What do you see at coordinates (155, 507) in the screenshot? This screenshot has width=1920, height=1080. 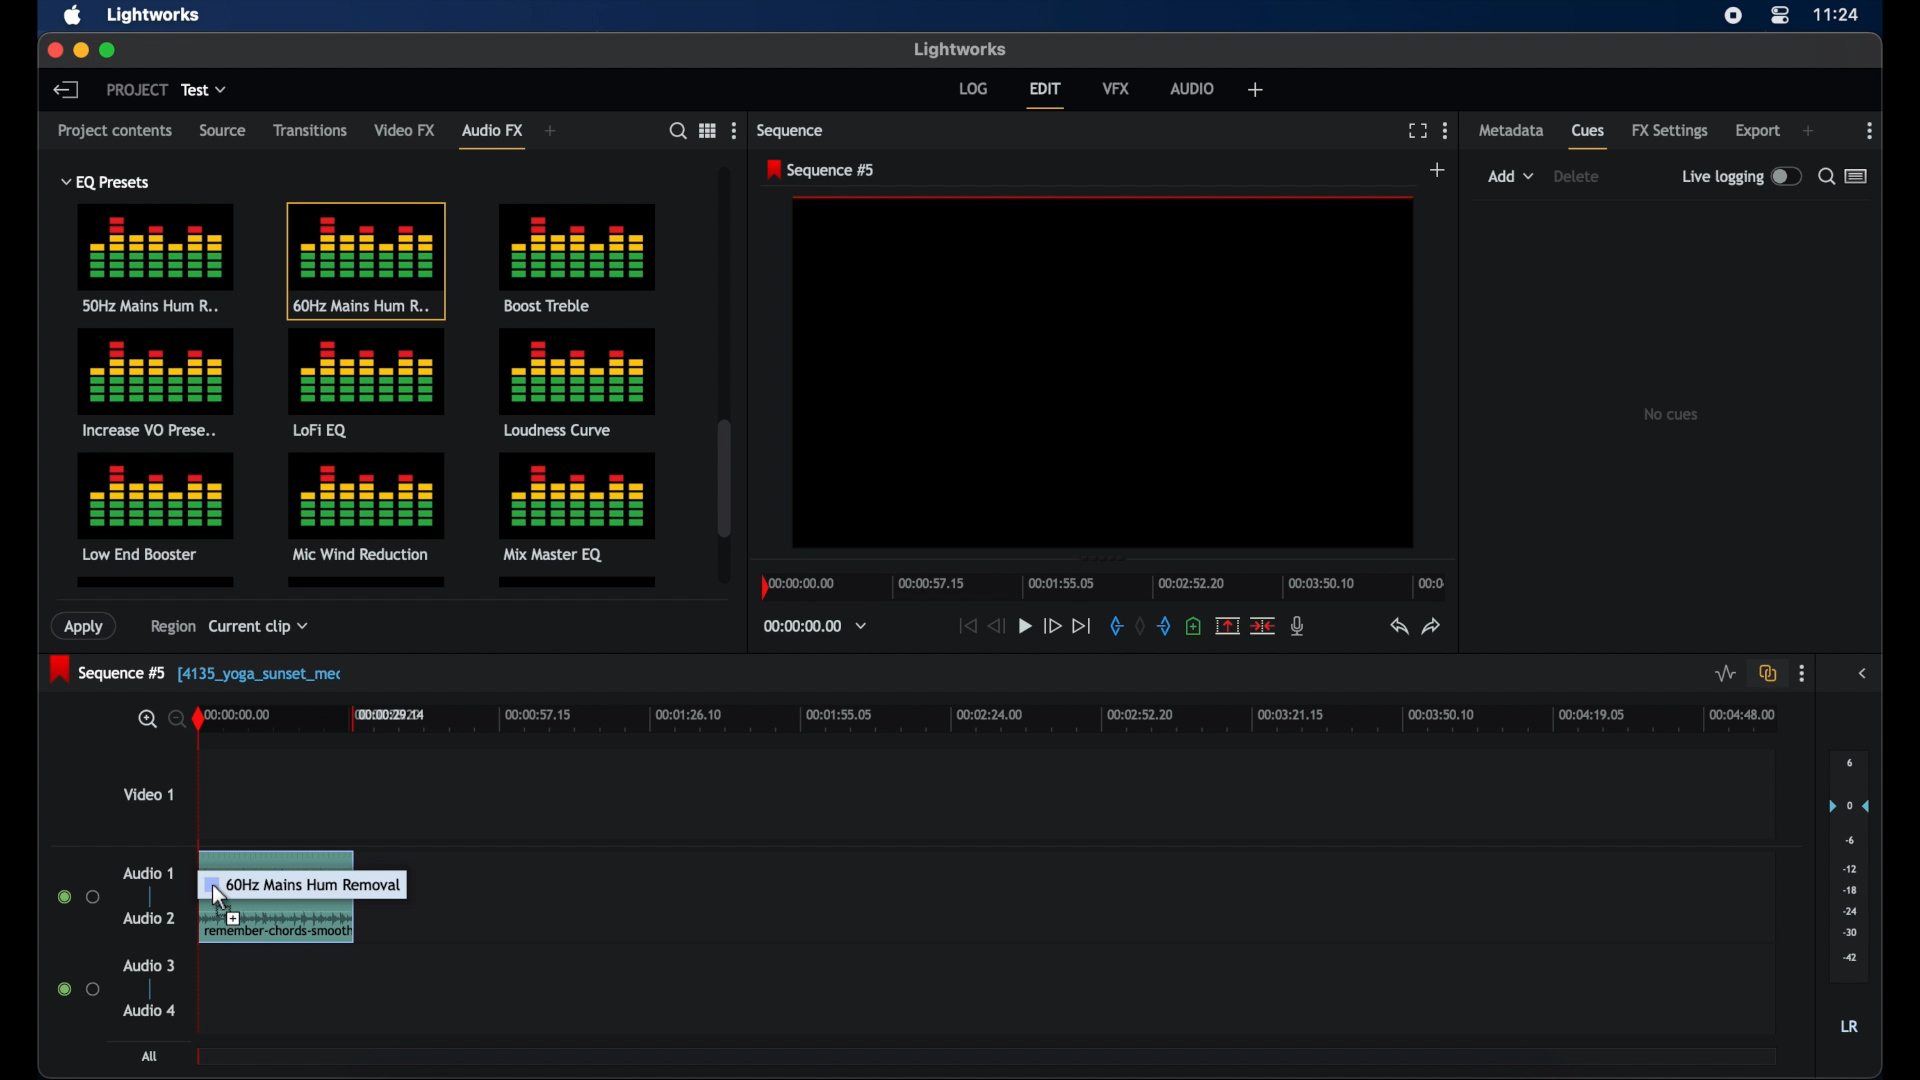 I see `low end booster` at bounding box center [155, 507].